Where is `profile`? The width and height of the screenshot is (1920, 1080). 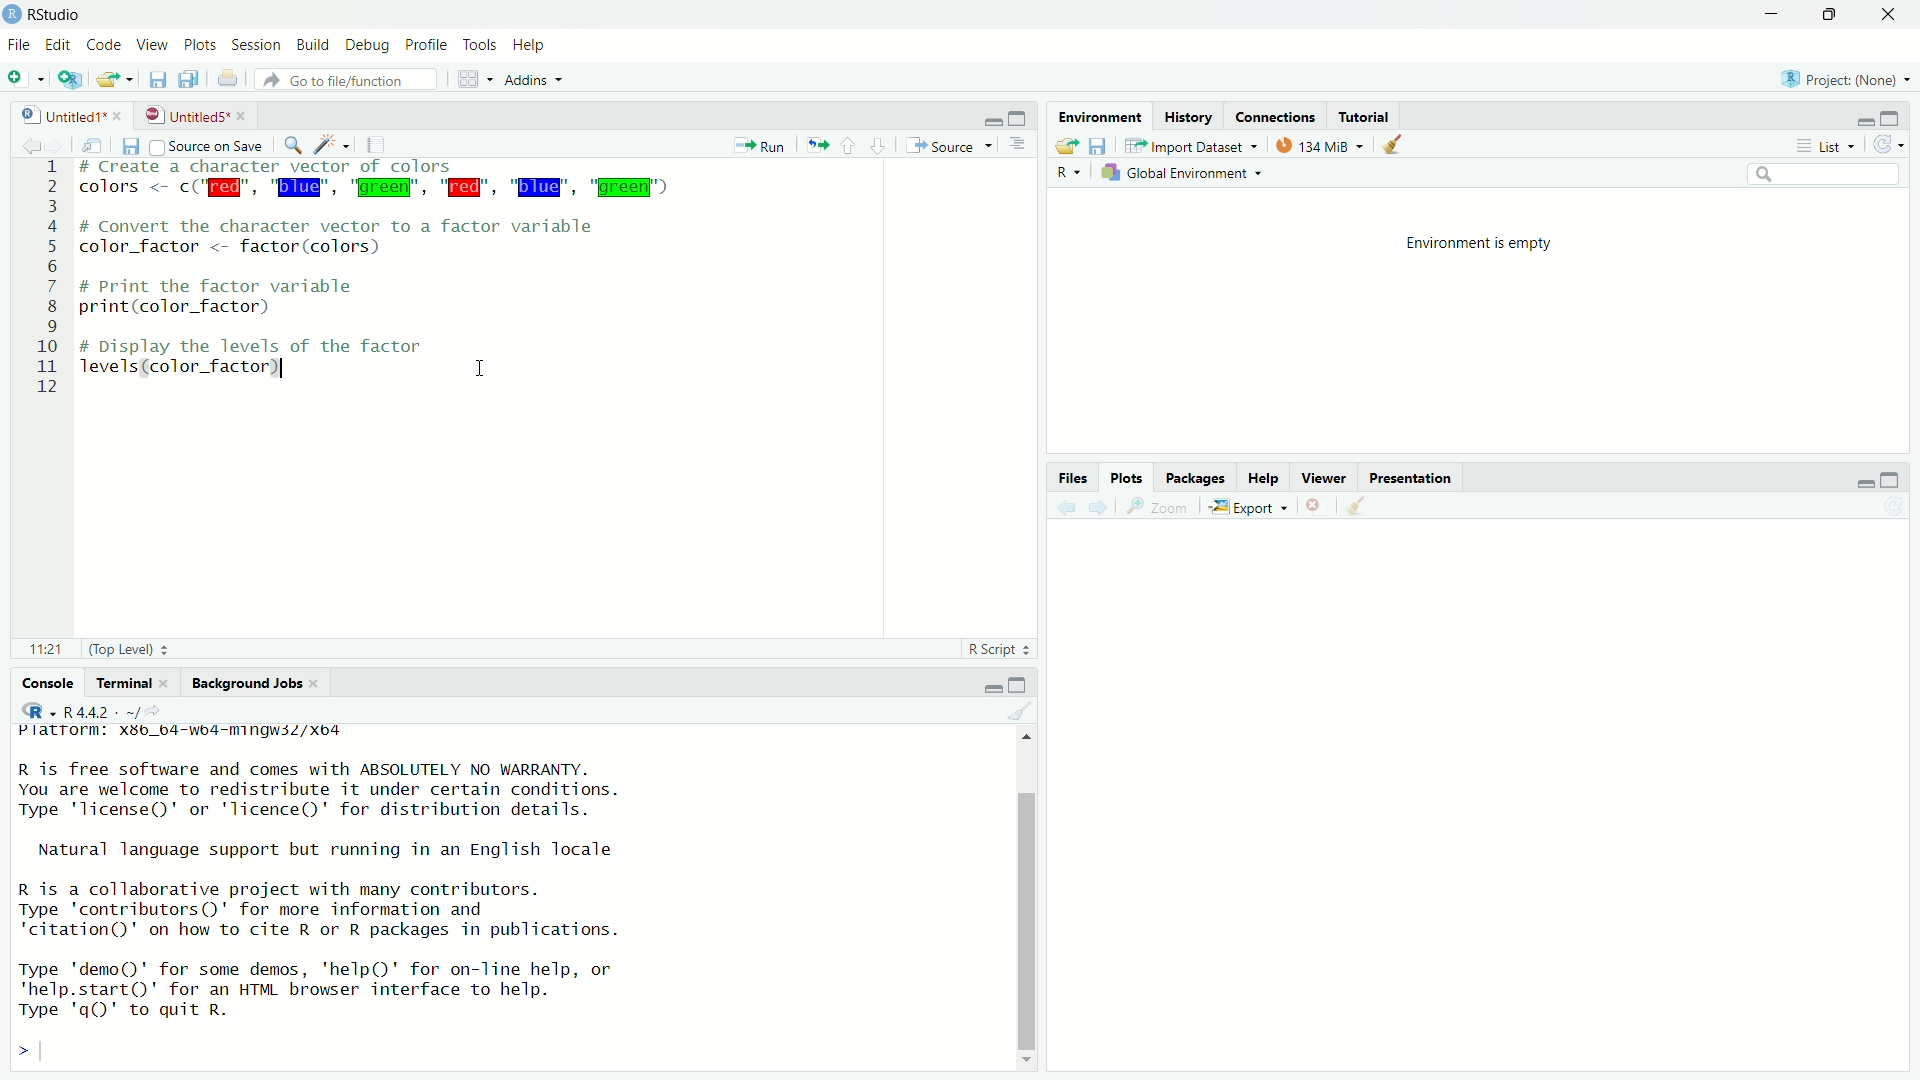
profile is located at coordinates (425, 45).